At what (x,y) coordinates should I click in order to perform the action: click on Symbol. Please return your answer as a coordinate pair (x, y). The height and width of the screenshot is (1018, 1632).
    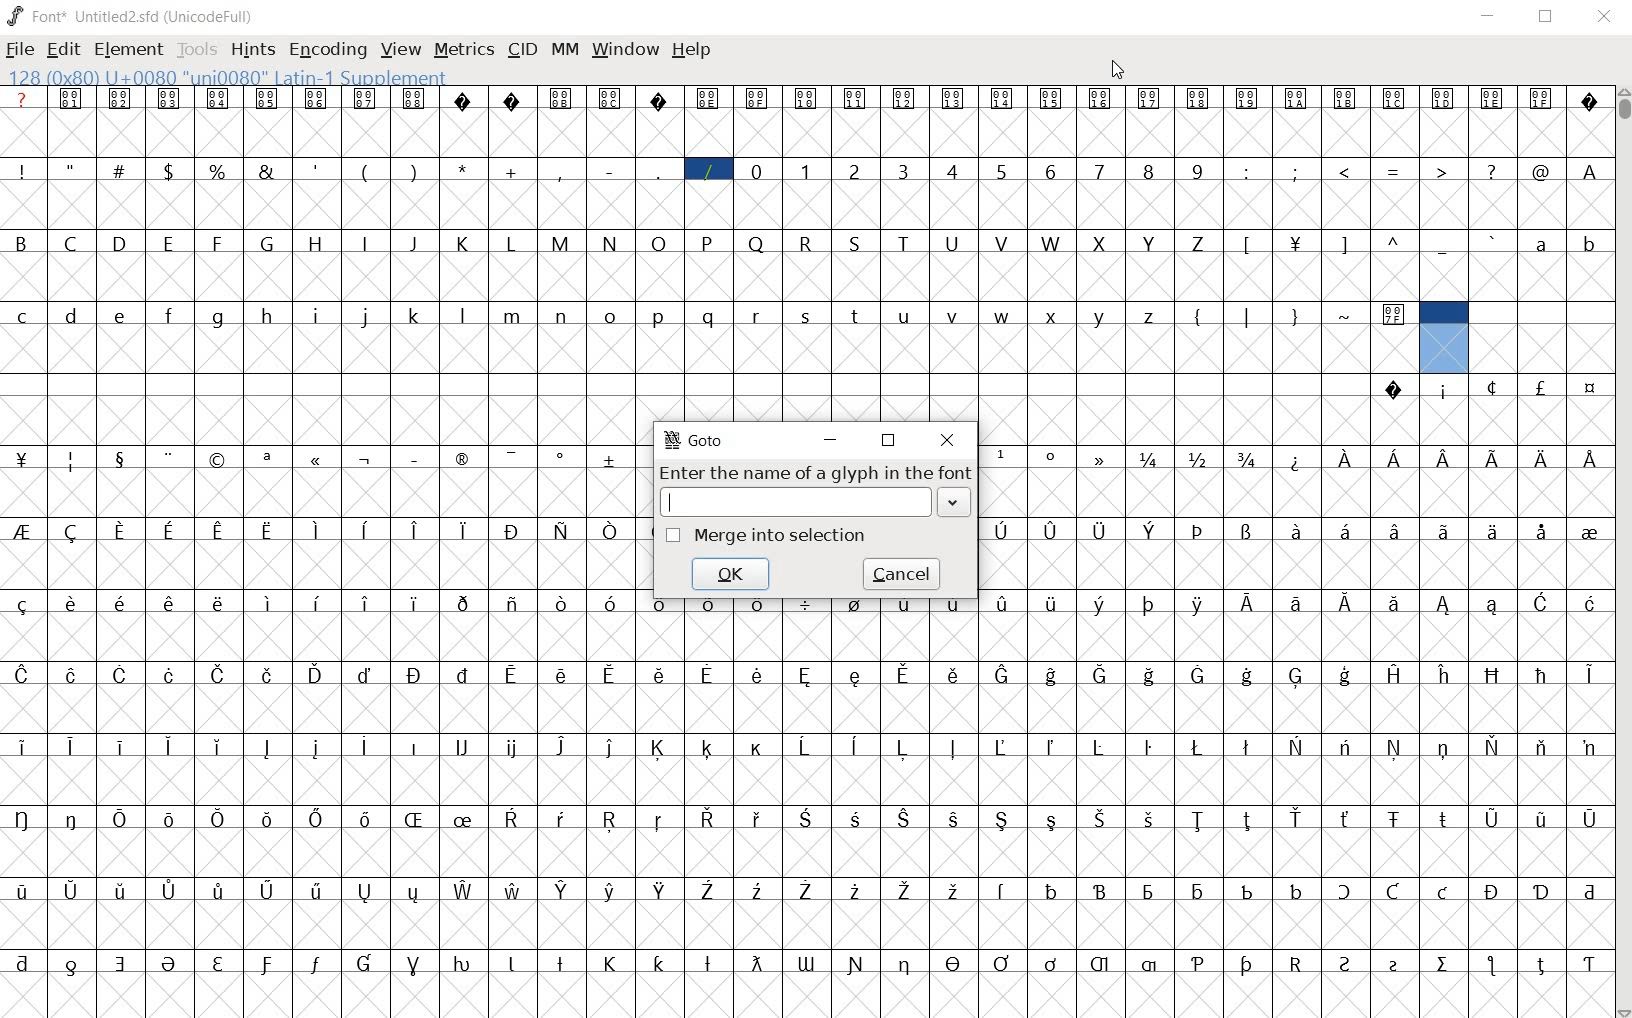
    Looking at the image, I should click on (708, 961).